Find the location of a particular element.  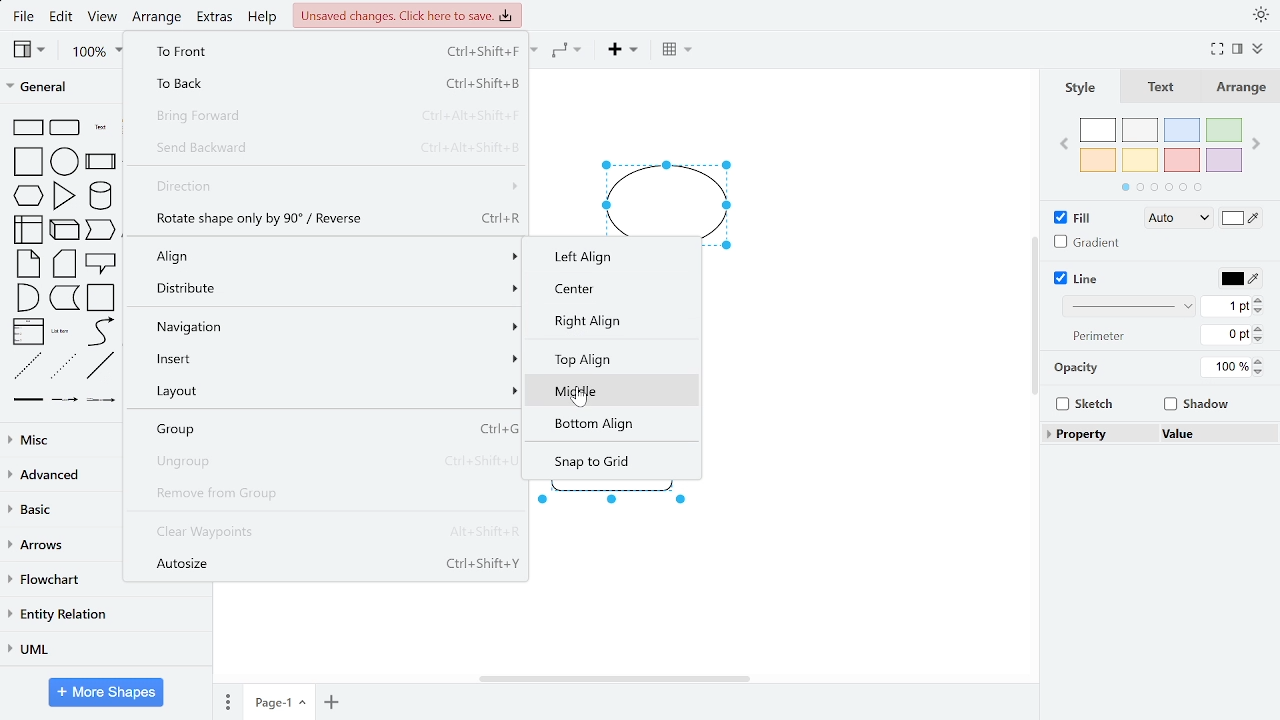

view is located at coordinates (105, 18).